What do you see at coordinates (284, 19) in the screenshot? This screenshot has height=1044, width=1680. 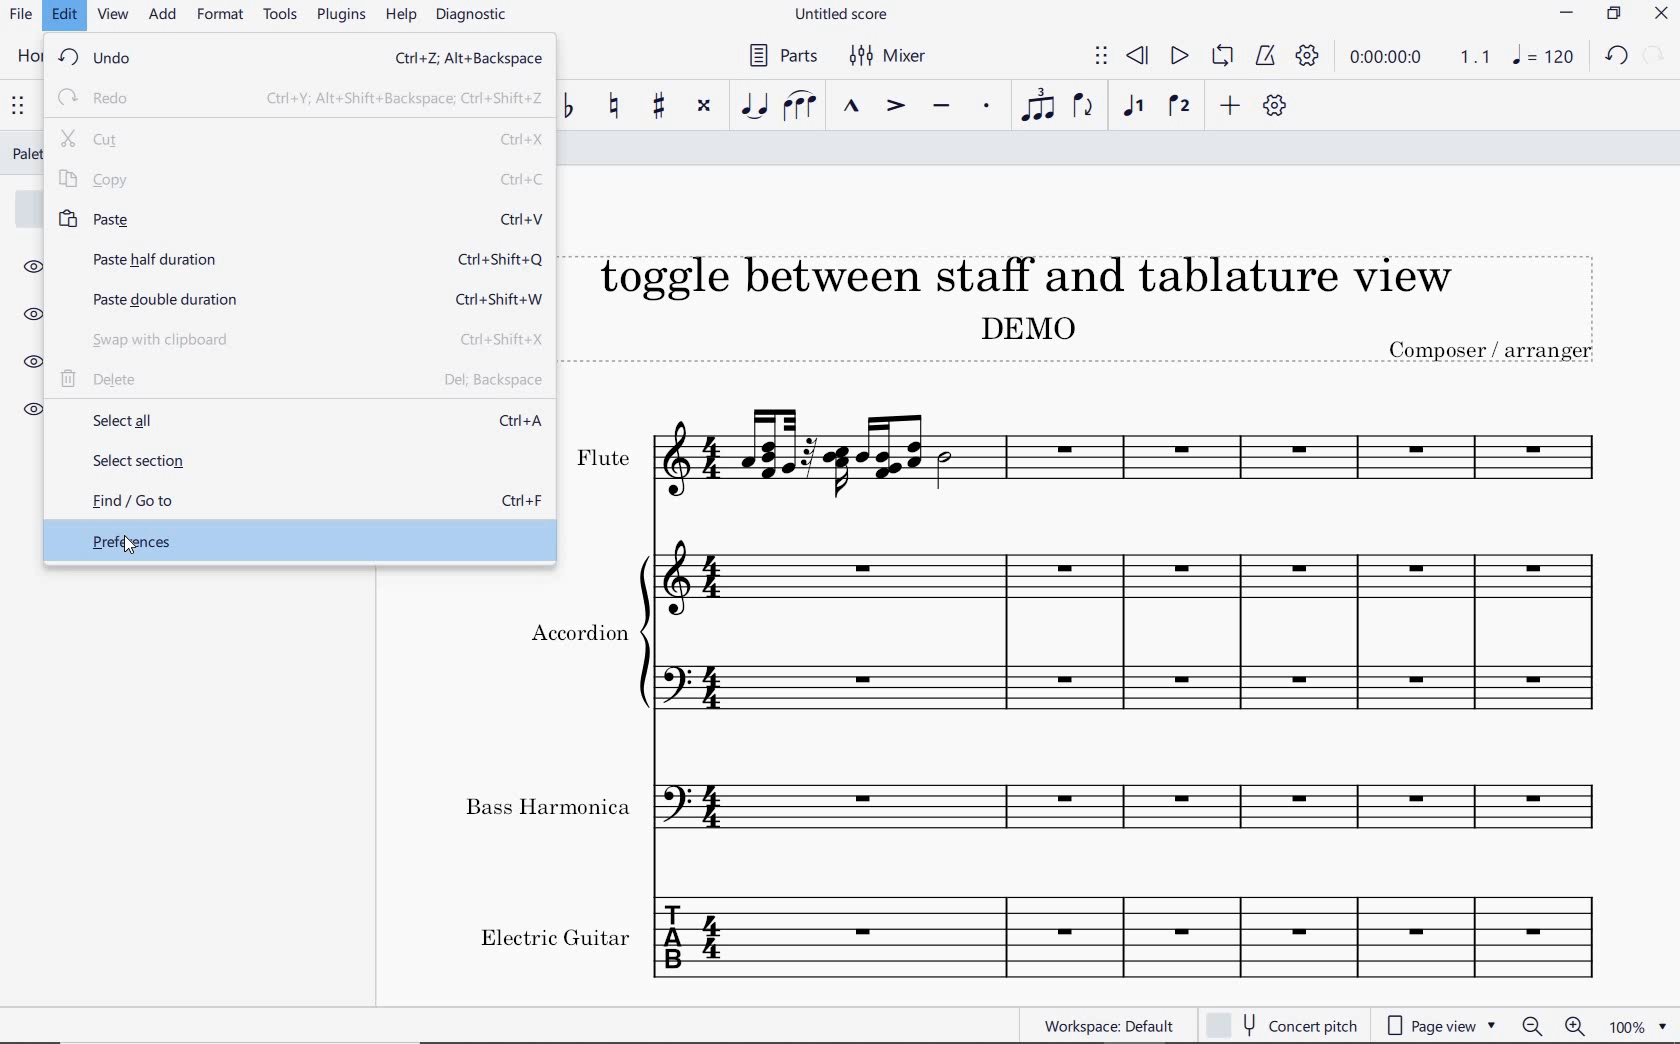 I see `tools` at bounding box center [284, 19].